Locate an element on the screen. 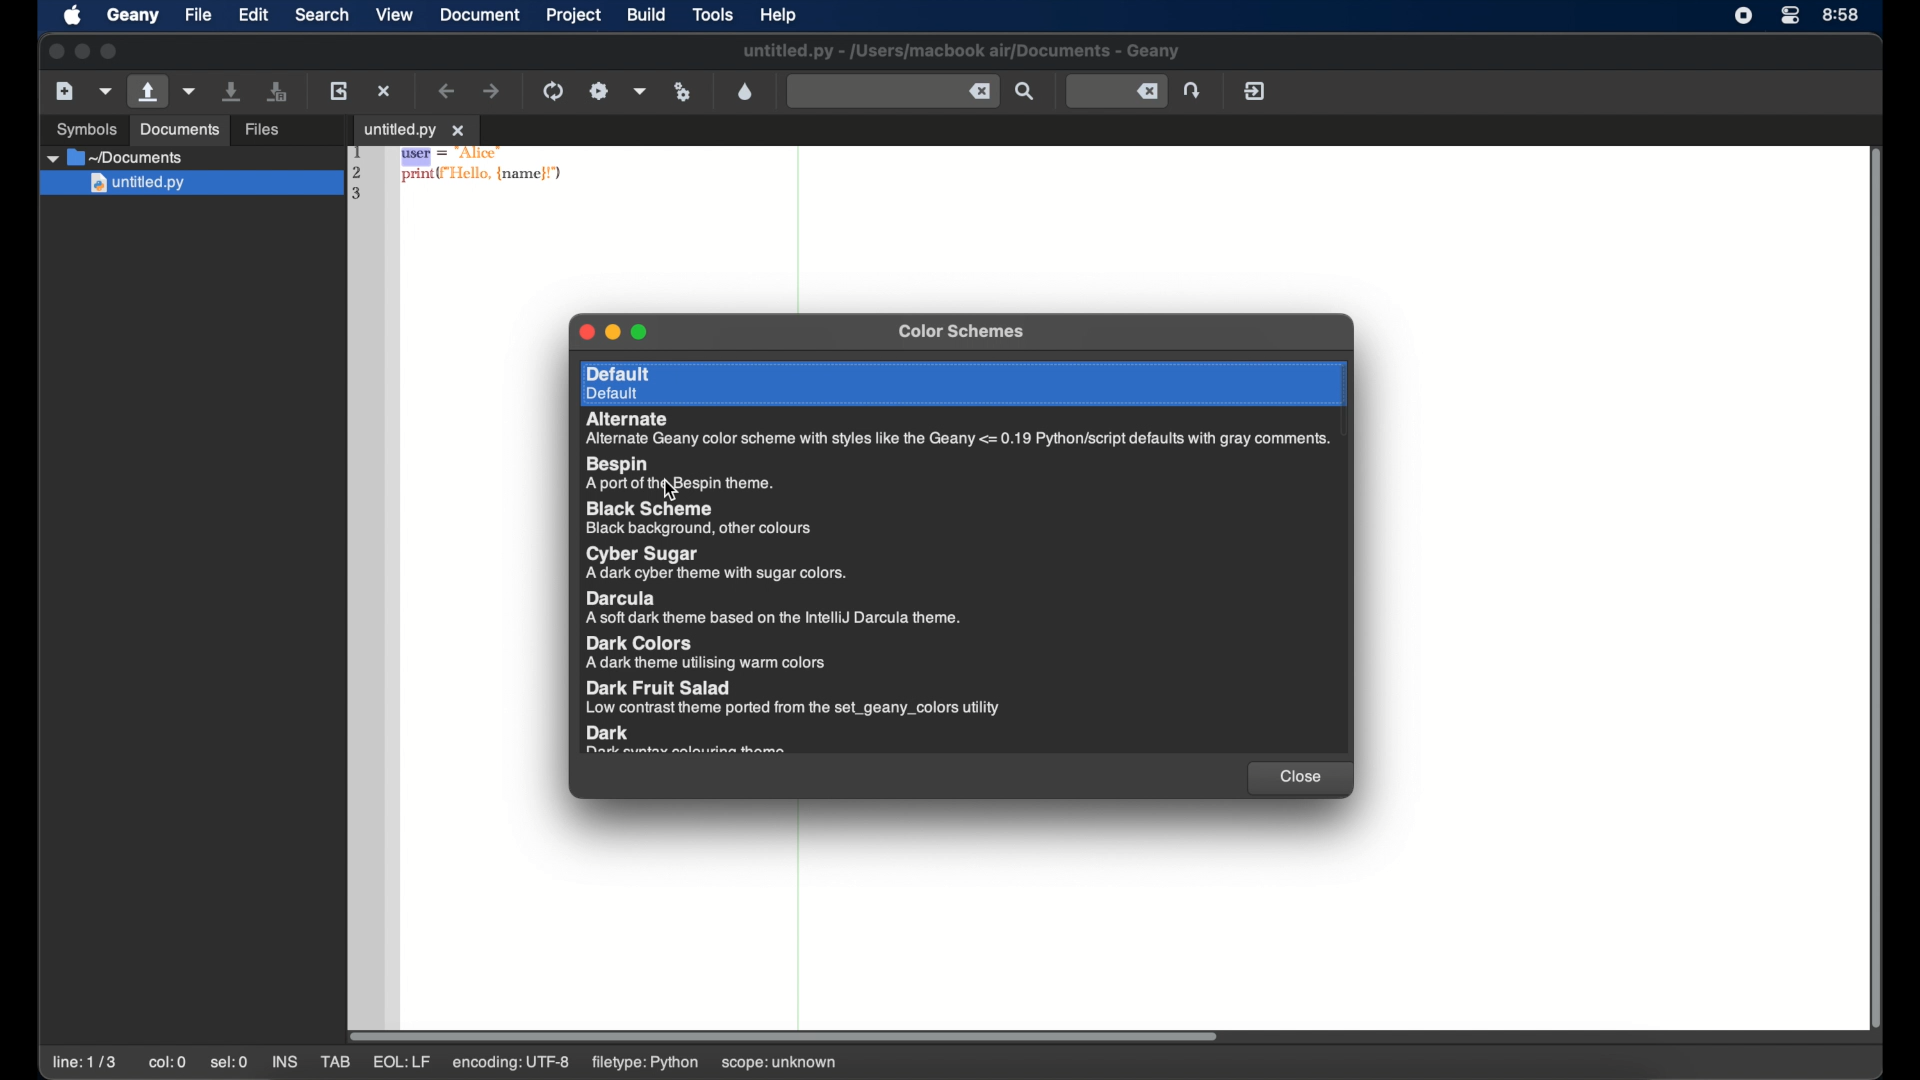  open existing file is located at coordinates (148, 91).